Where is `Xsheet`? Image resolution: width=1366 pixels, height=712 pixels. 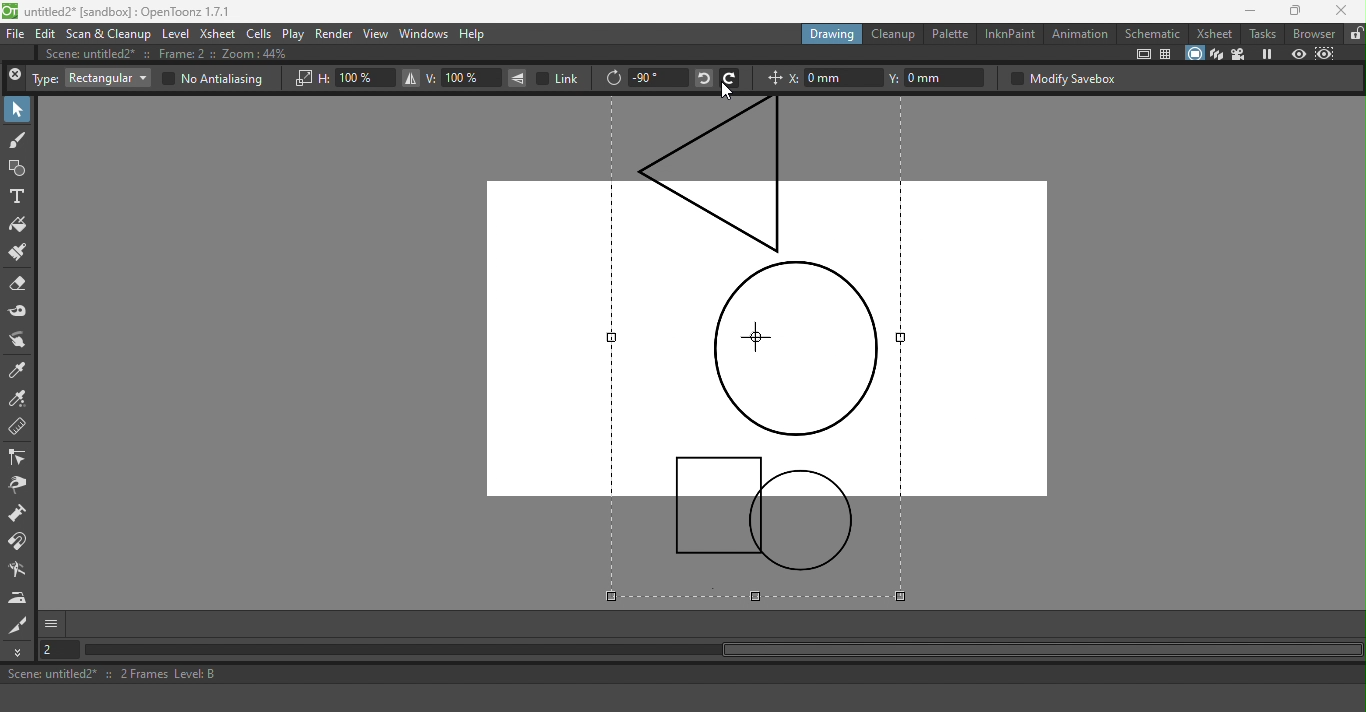
Xsheet is located at coordinates (1213, 33).